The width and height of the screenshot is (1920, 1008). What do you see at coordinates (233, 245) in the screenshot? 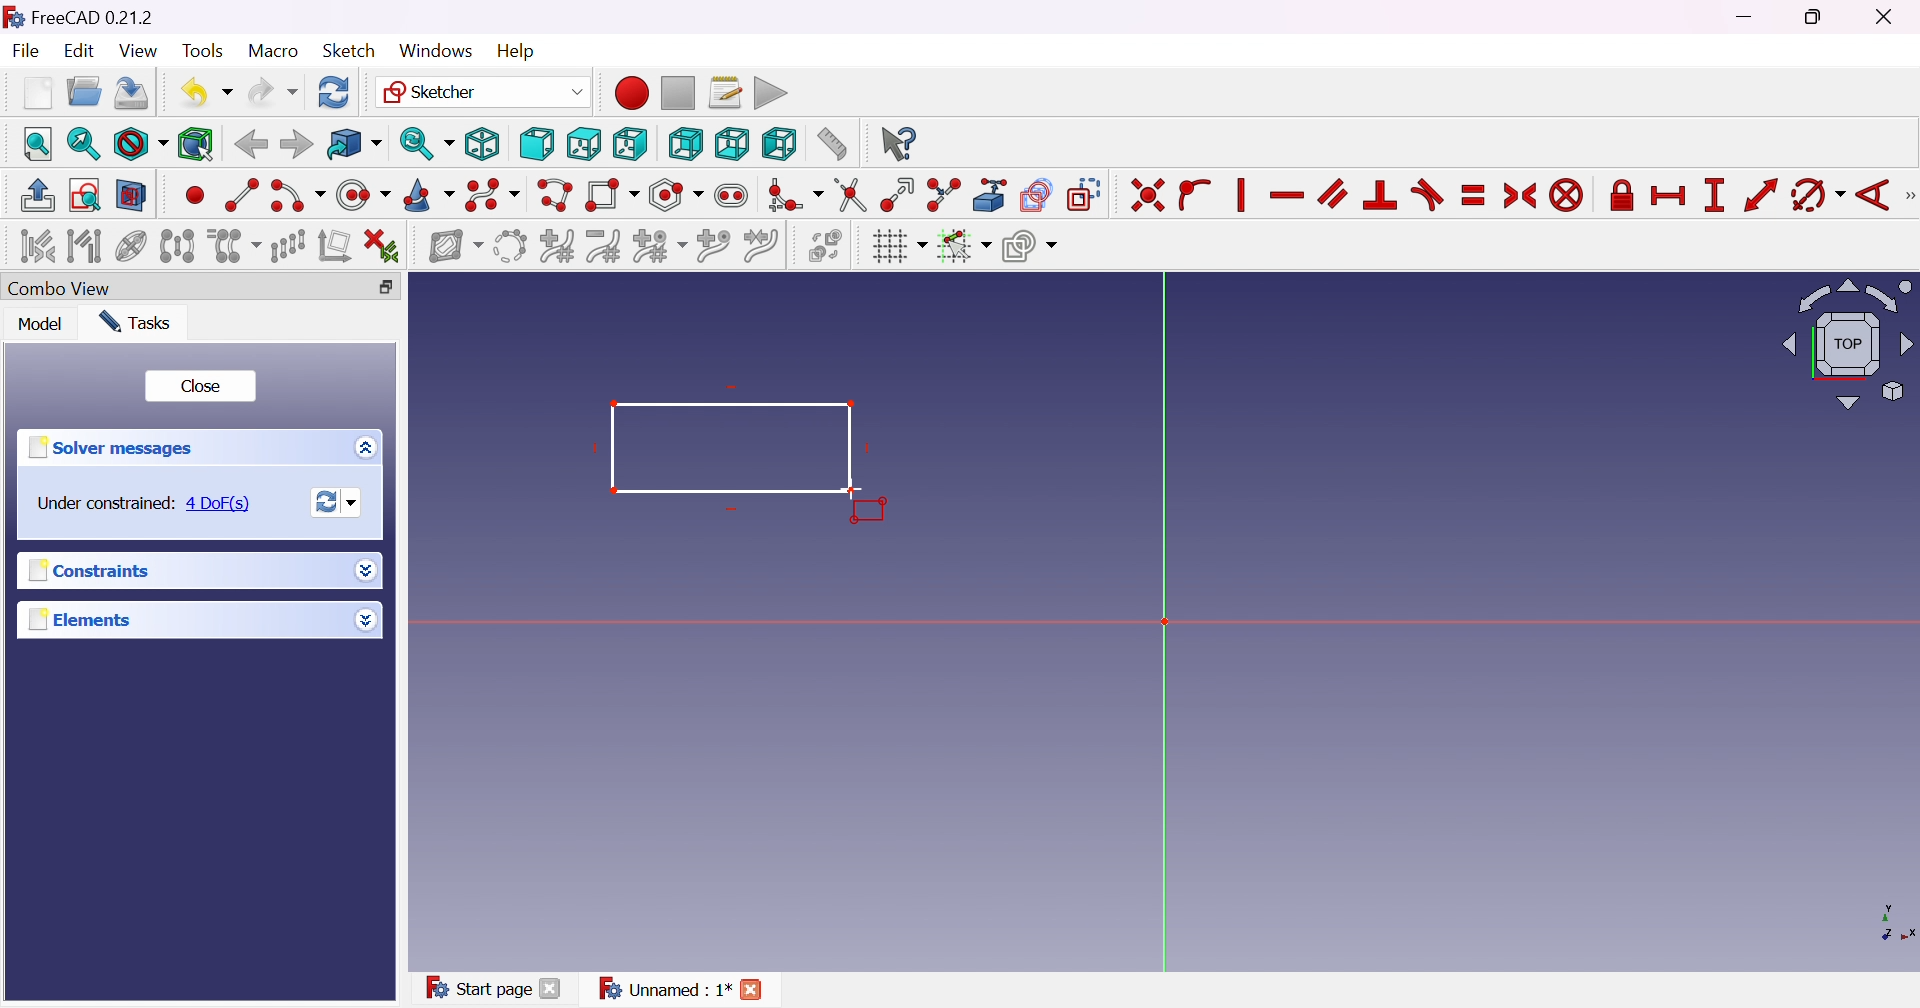
I see `Clone` at bounding box center [233, 245].